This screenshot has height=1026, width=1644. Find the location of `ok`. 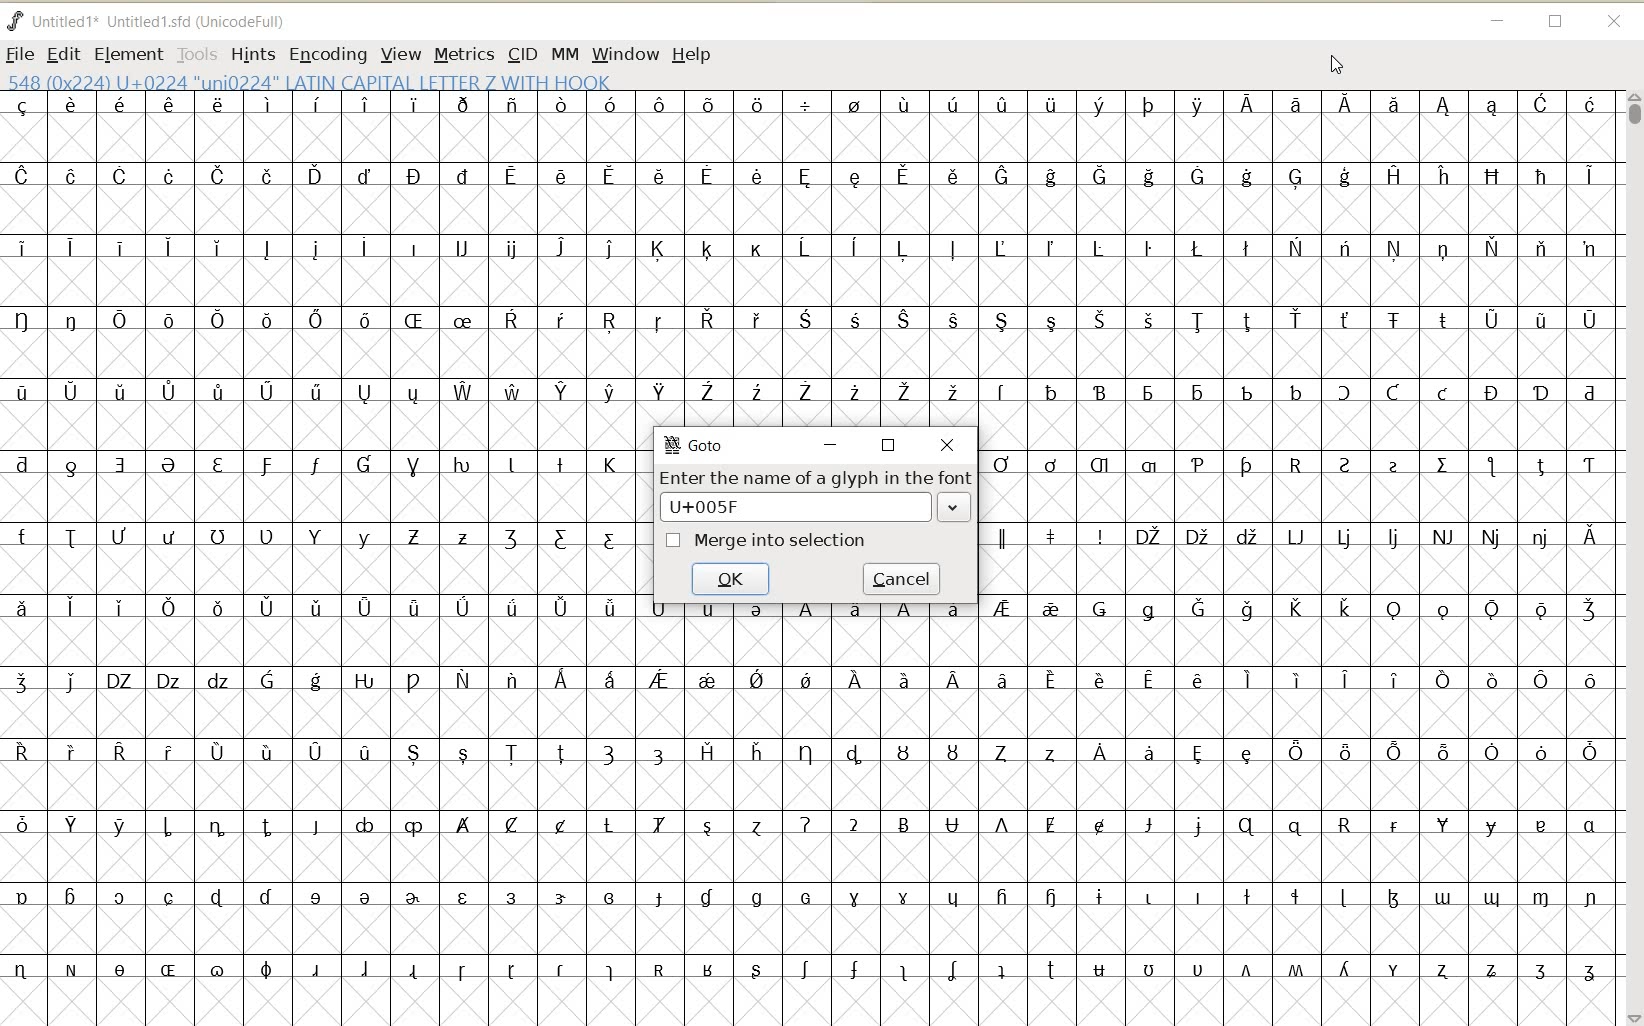

ok is located at coordinates (730, 578).